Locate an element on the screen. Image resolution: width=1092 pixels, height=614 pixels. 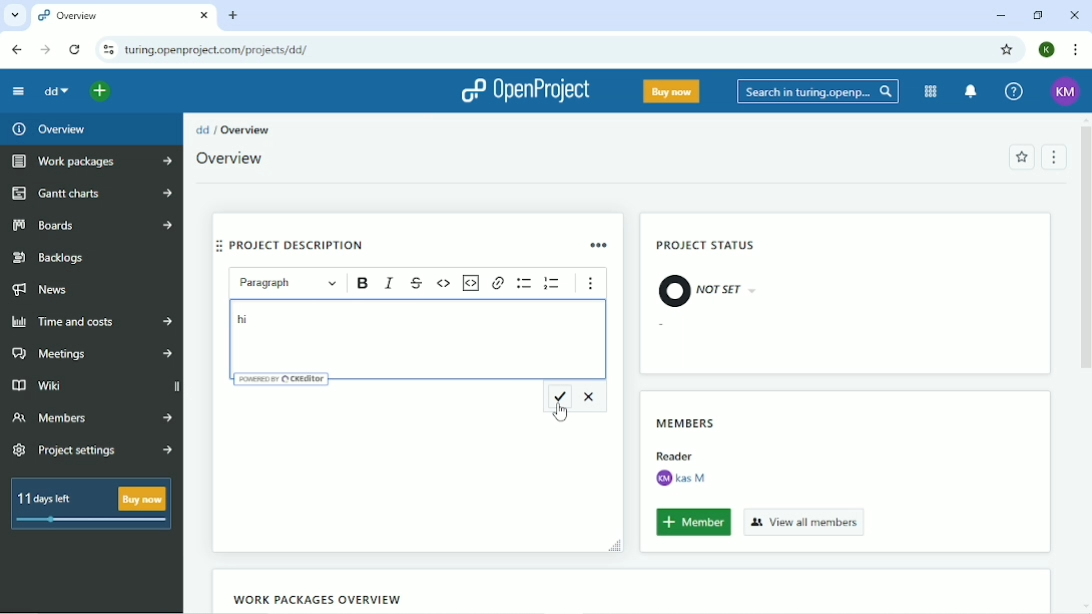
Account is located at coordinates (1066, 91).